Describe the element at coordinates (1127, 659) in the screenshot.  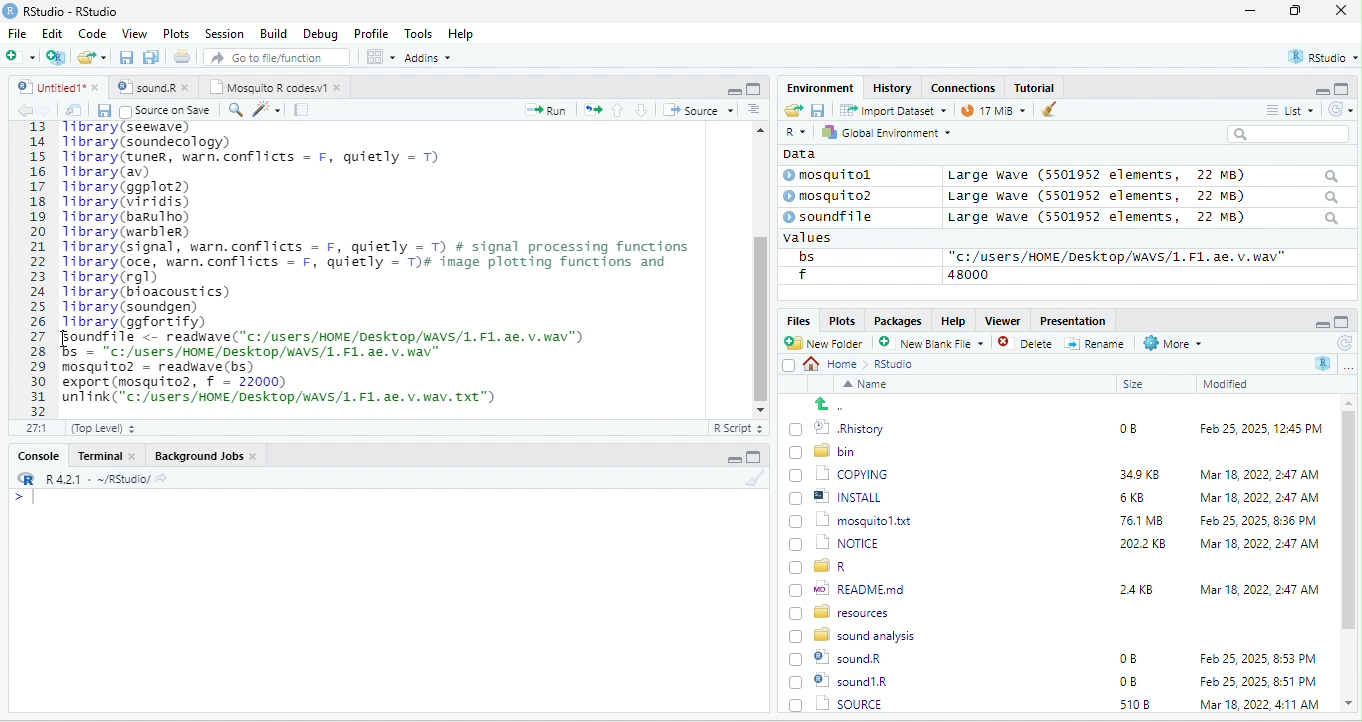
I see `0B` at that location.